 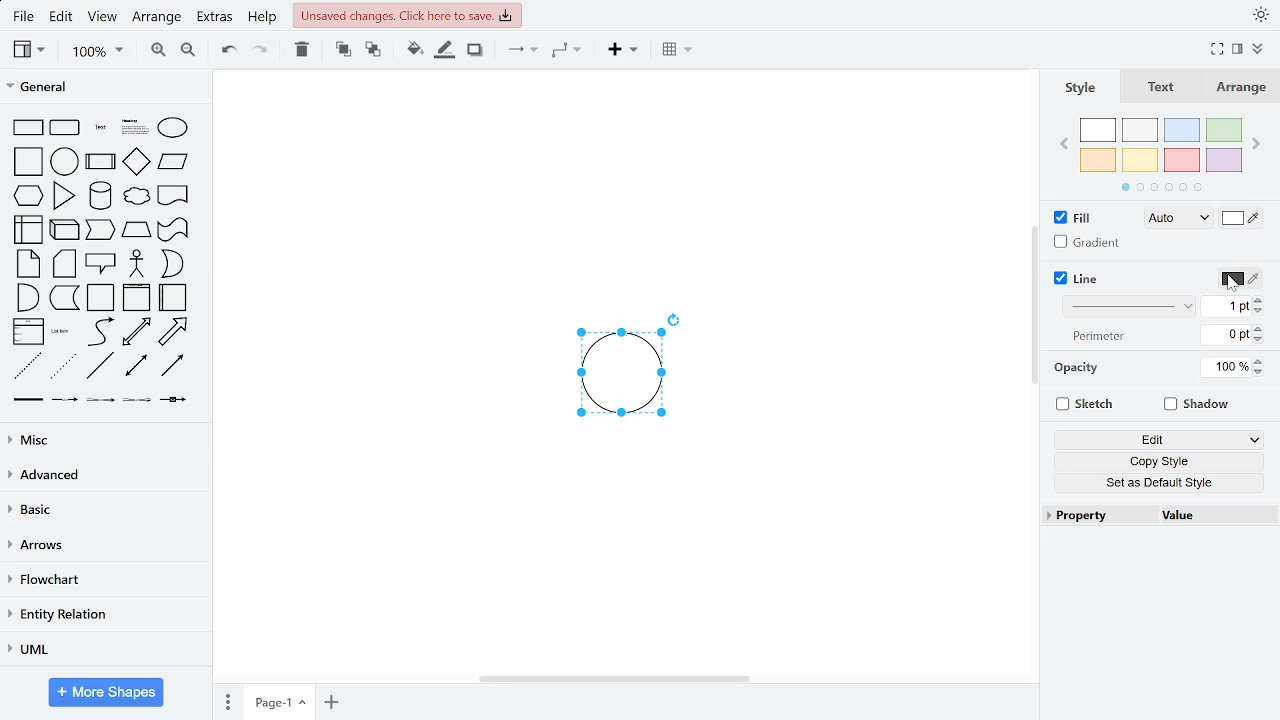 I want to click on current page, so click(x=278, y=702).